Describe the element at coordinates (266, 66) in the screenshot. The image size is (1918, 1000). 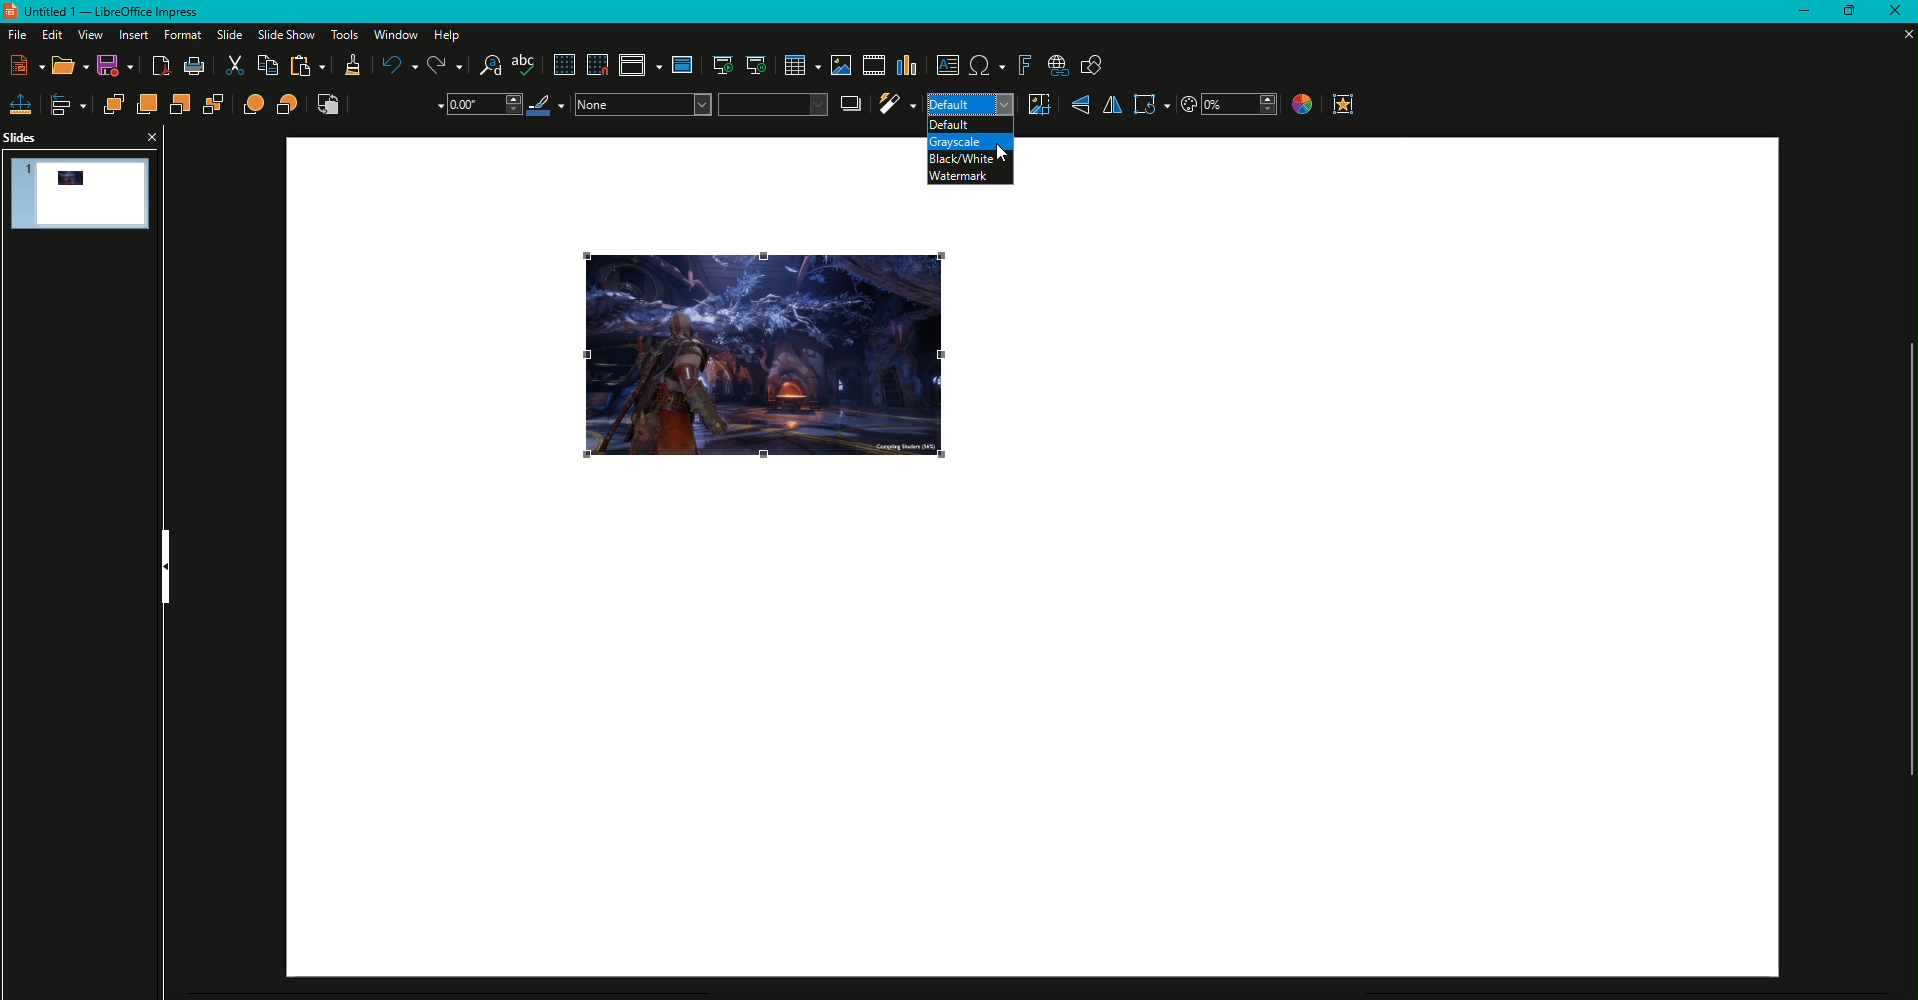
I see `Copy` at that location.